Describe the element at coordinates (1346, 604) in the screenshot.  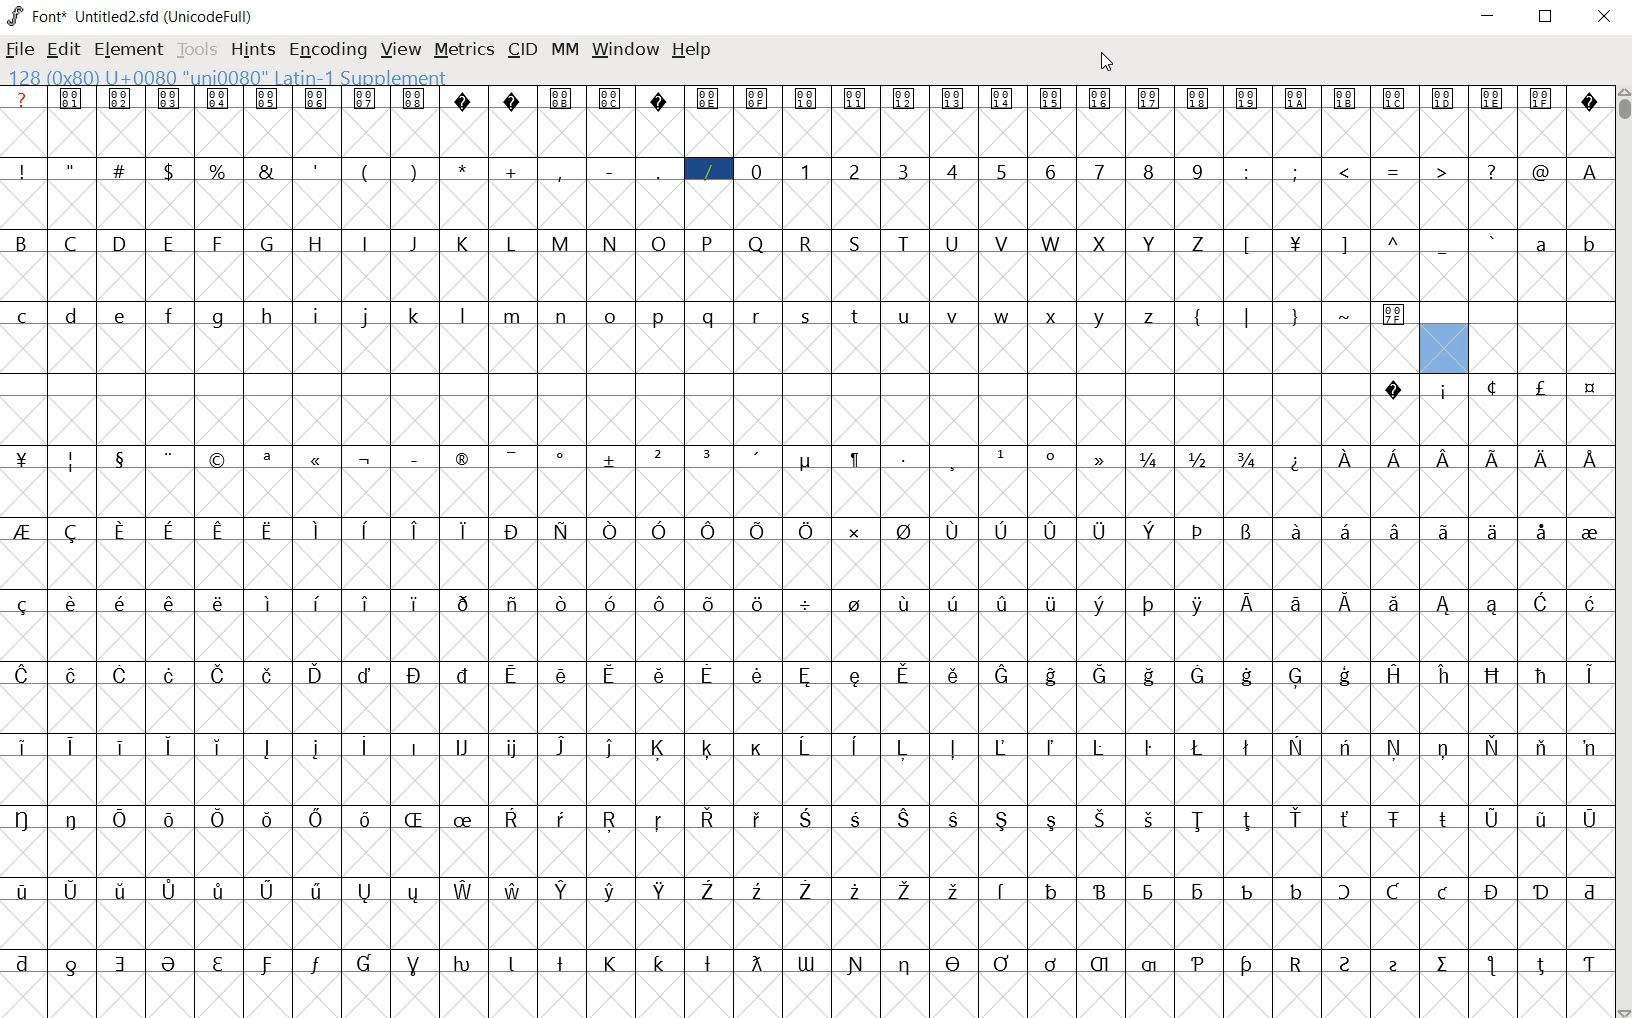
I see `glyph` at that location.